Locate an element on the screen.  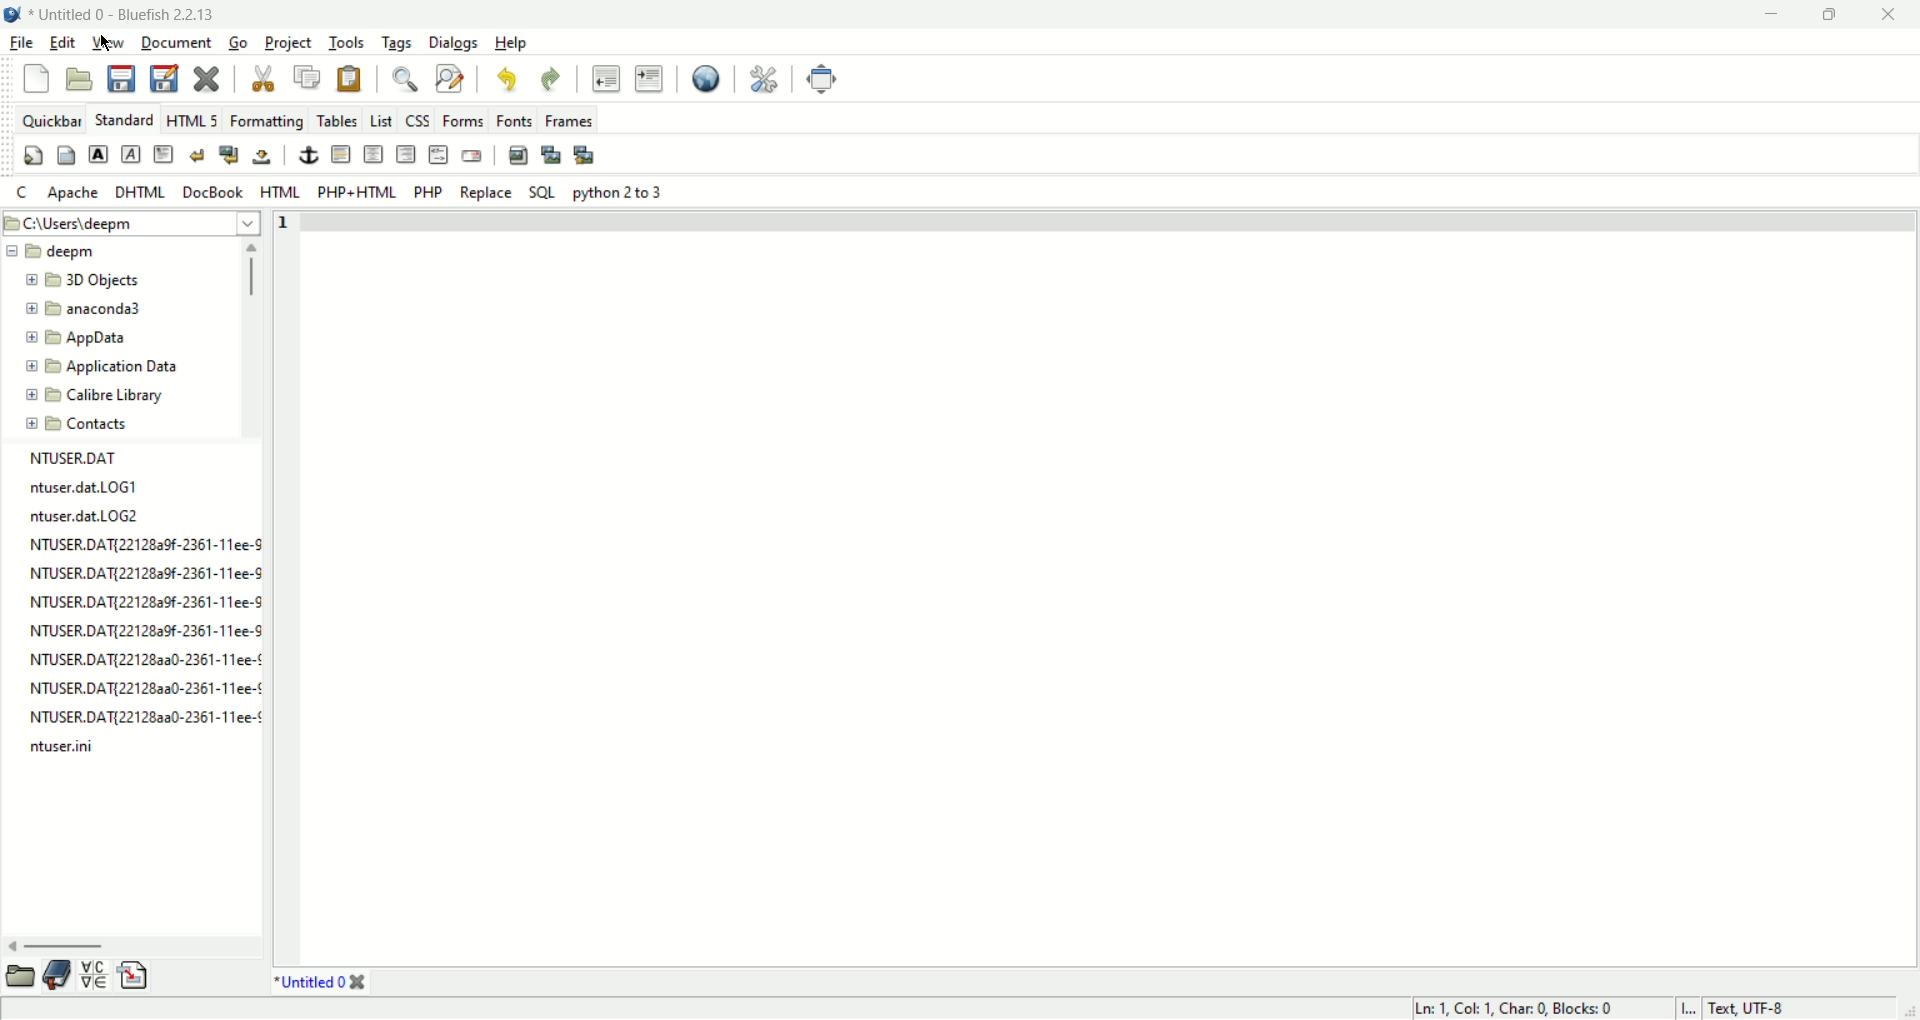
browse file is located at coordinates (25, 975).